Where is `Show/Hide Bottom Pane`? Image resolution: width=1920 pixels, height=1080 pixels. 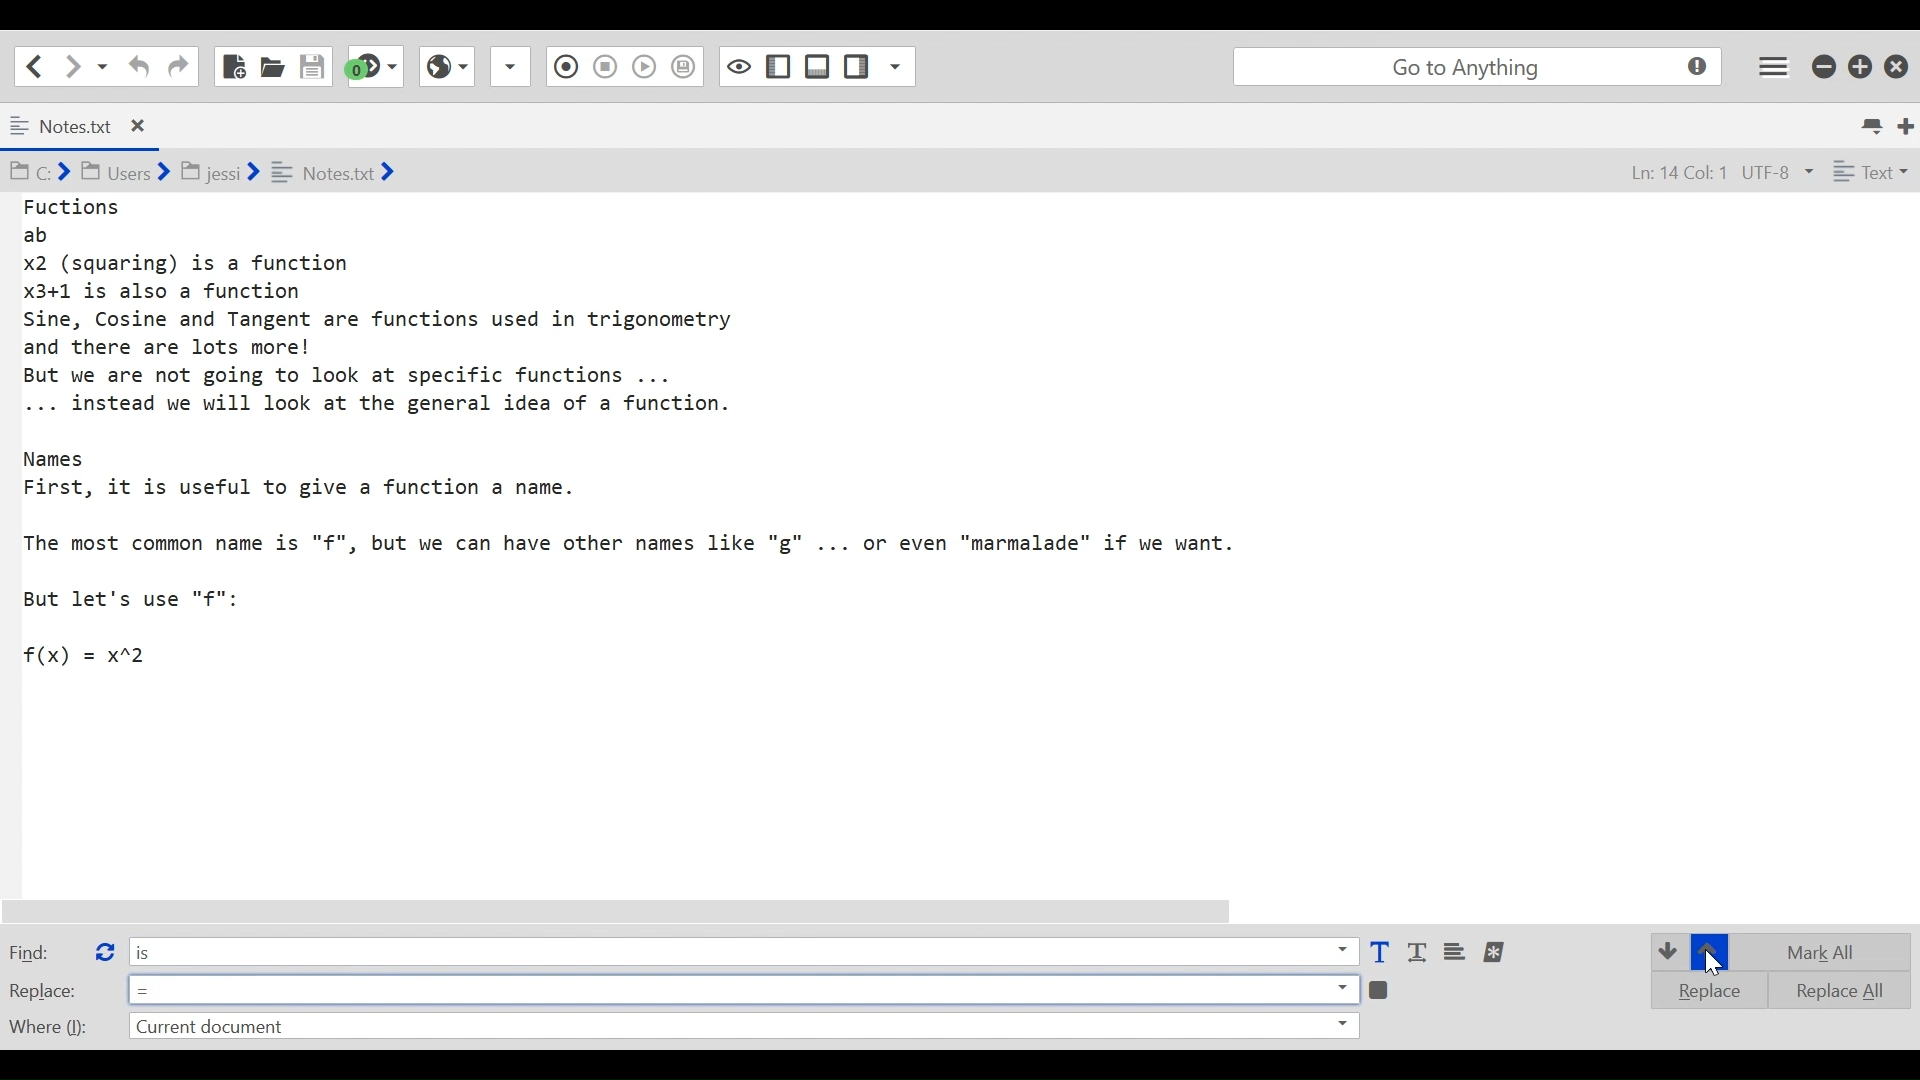 Show/Hide Bottom Pane is located at coordinates (779, 67).